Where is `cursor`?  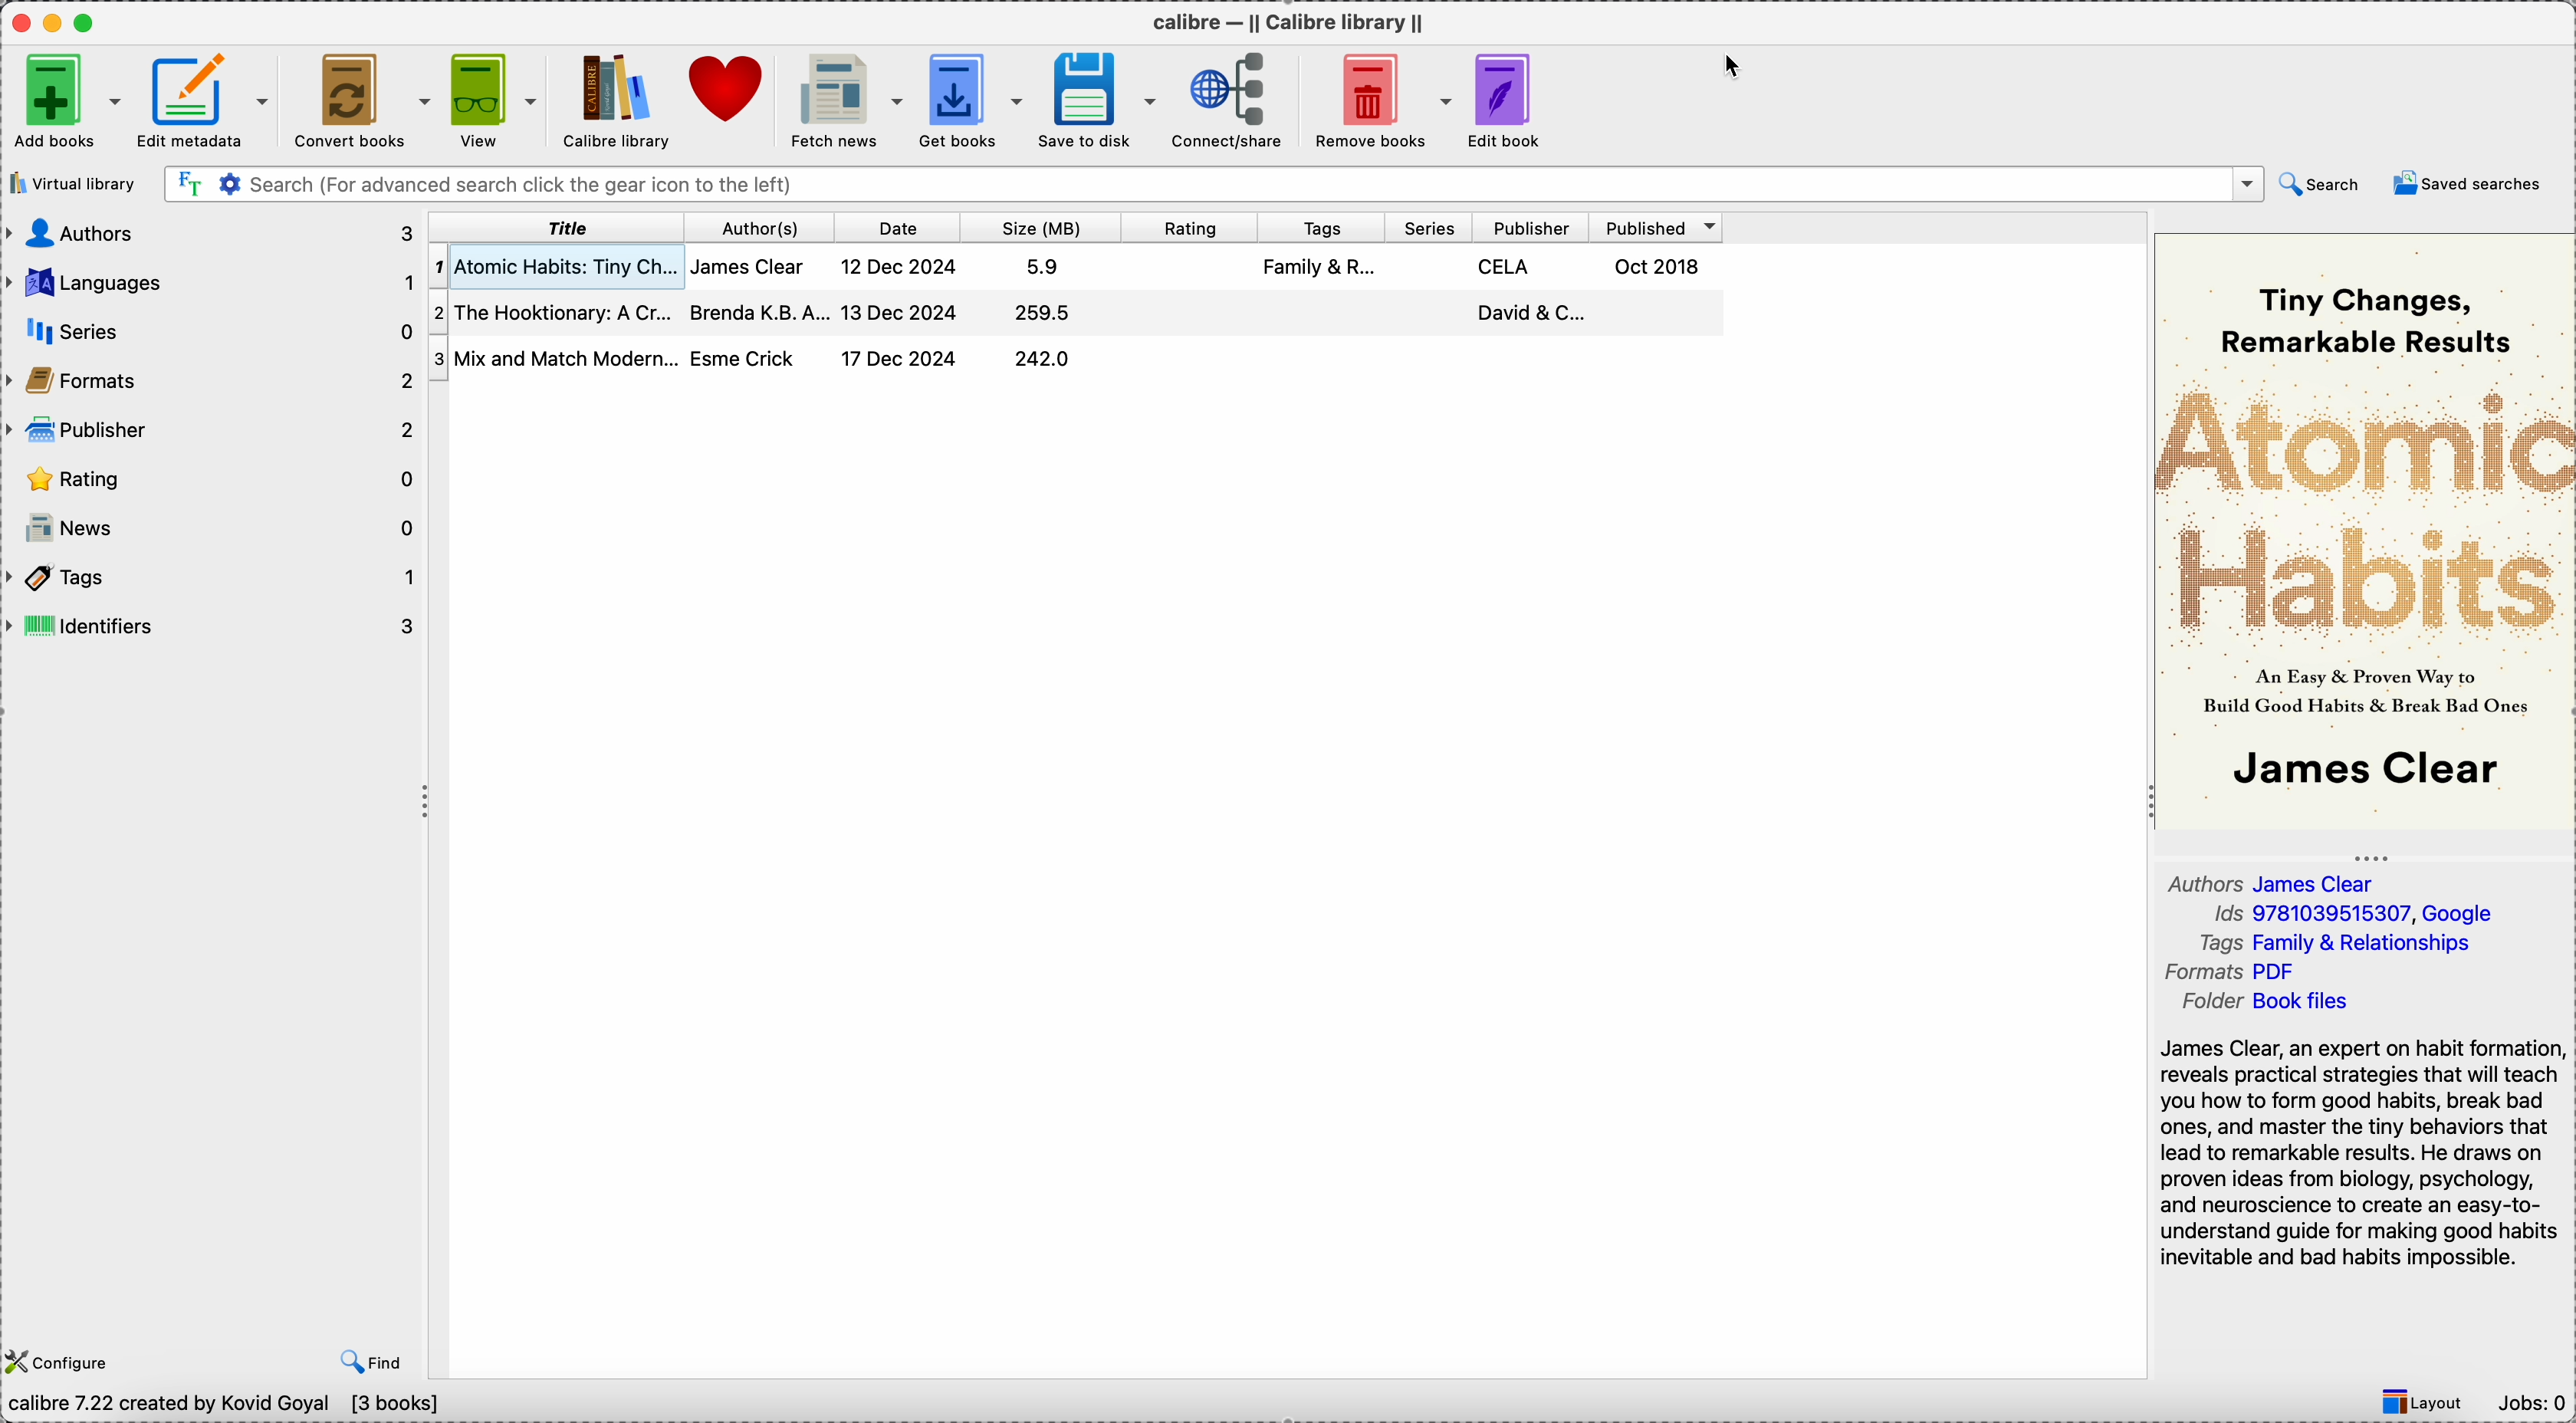 cursor is located at coordinates (1737, 67).